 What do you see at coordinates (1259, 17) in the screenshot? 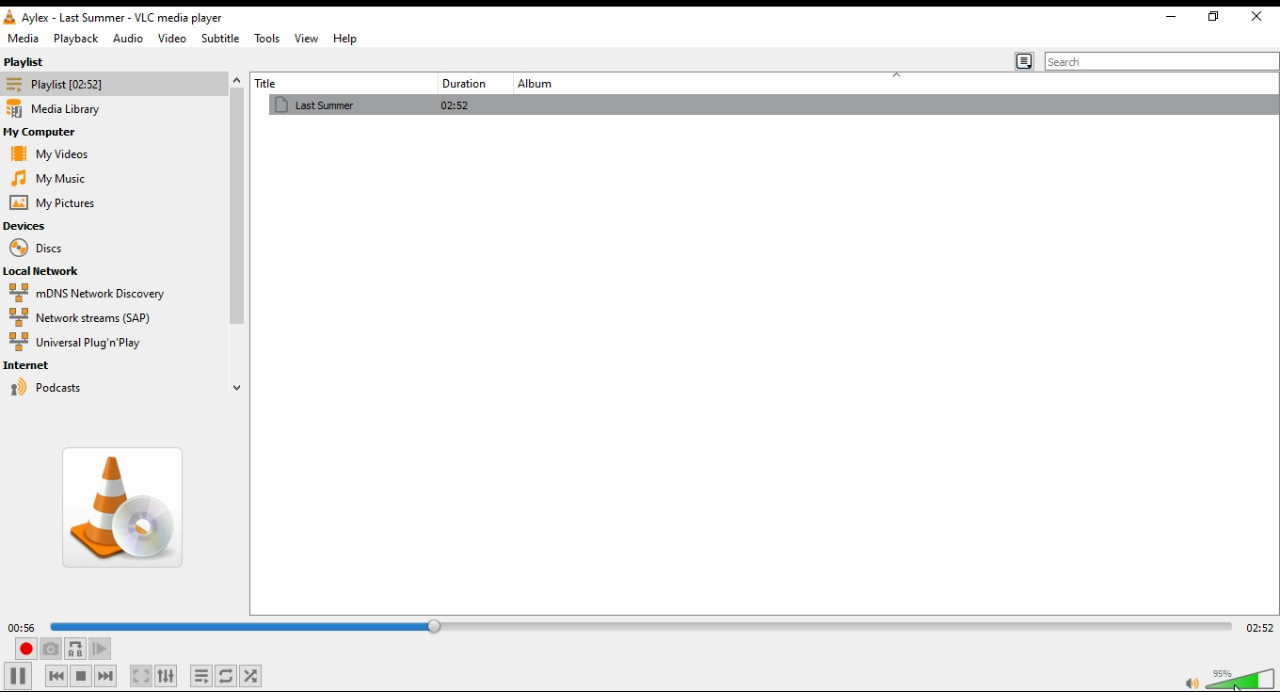
I see `close window` at bounding box center [1259, 17].